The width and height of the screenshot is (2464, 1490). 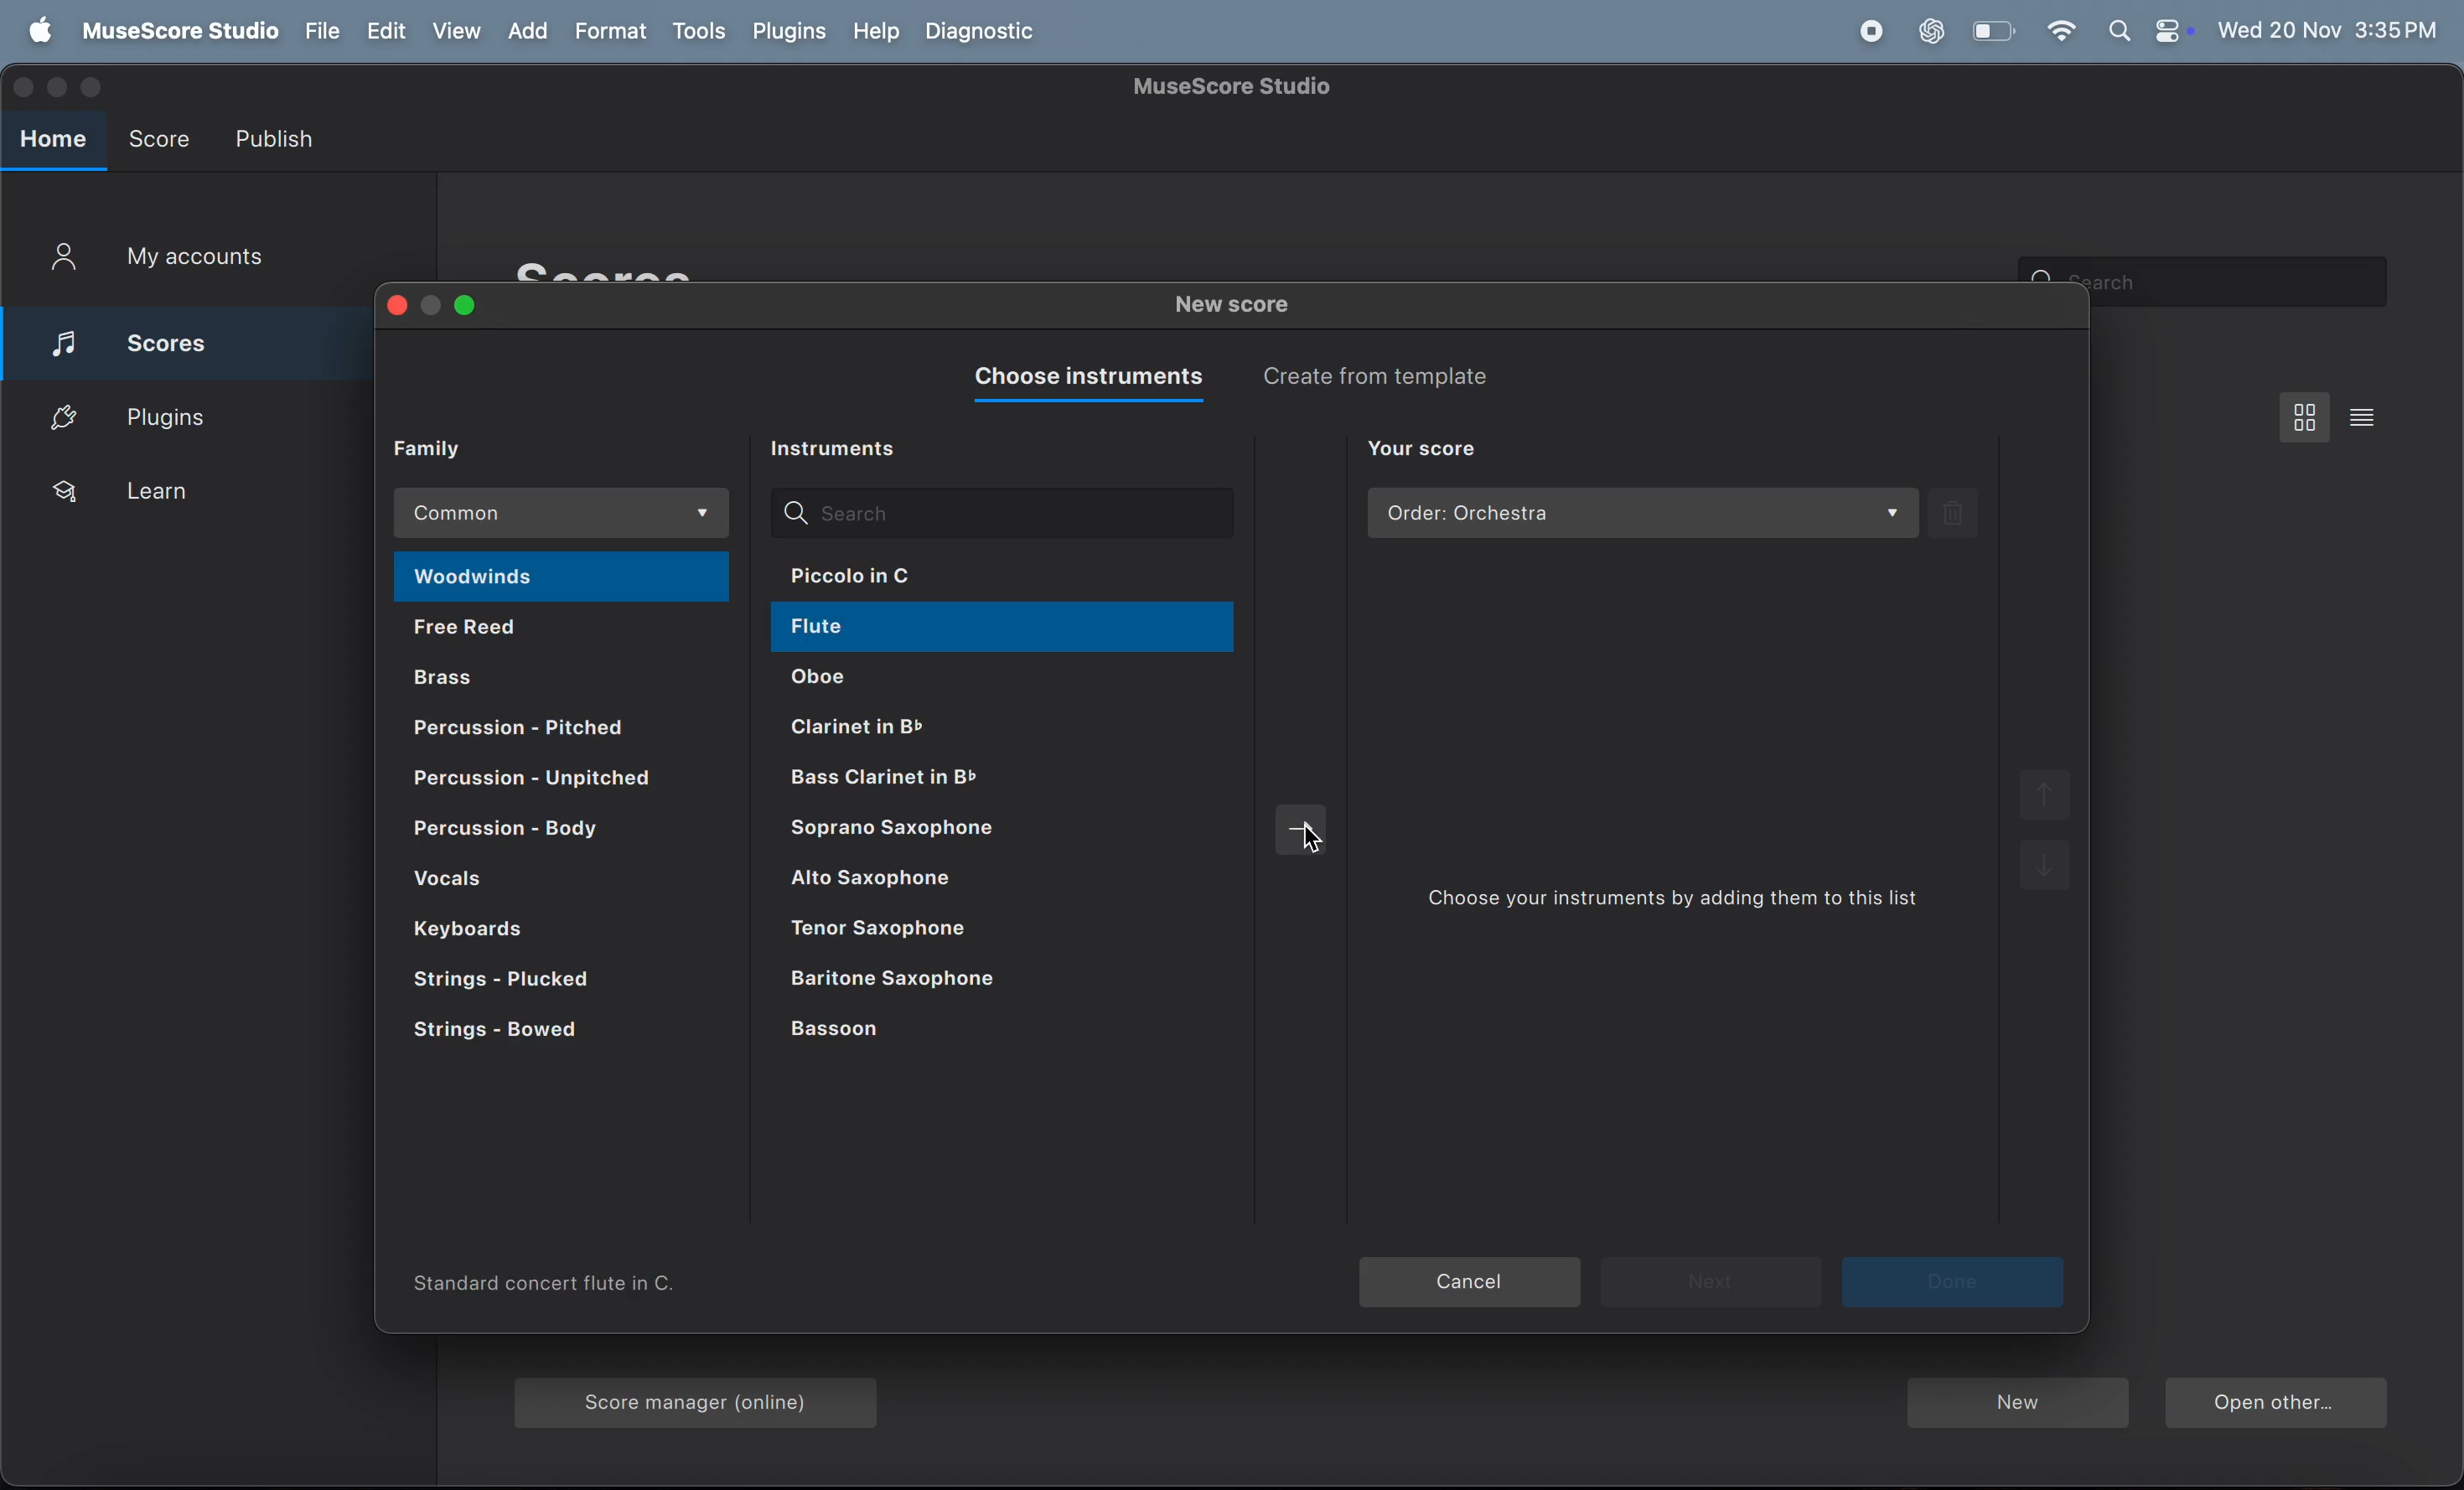 What do you see at coordinates (2149, 31) in the screenshot?
I see `apple widgets` at bounding box center [2149, 31].